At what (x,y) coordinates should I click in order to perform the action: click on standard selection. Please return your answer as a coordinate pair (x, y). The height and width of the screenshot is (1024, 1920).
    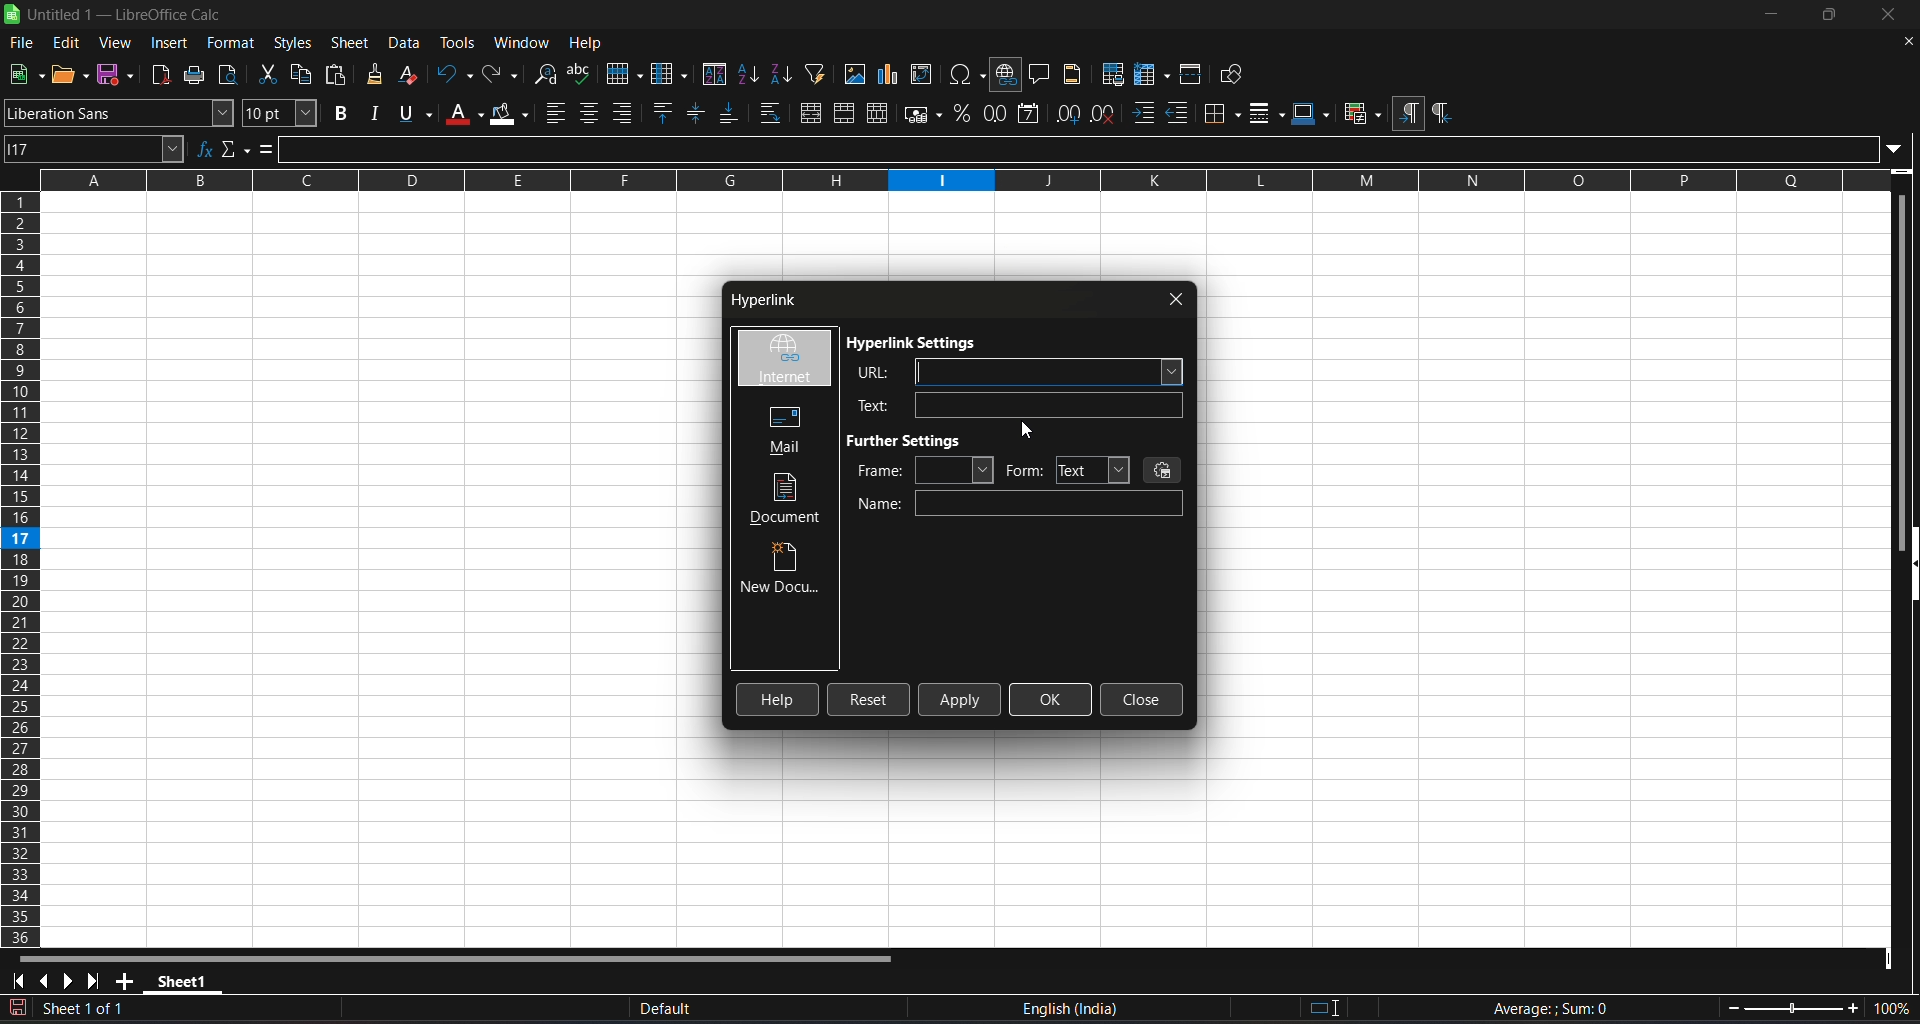
    Looking at the image, I should click on (1327, 1009).